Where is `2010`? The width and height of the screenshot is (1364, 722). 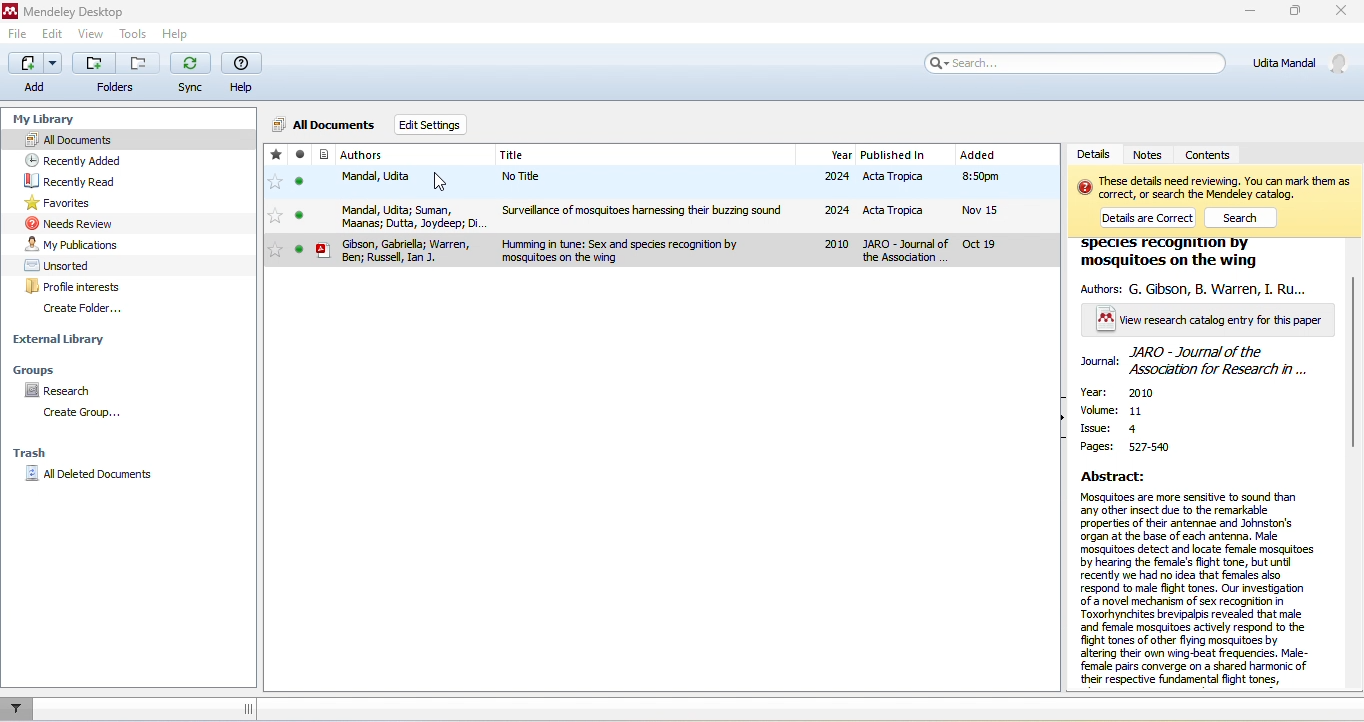
2010 is located at coordinates (836, 246).